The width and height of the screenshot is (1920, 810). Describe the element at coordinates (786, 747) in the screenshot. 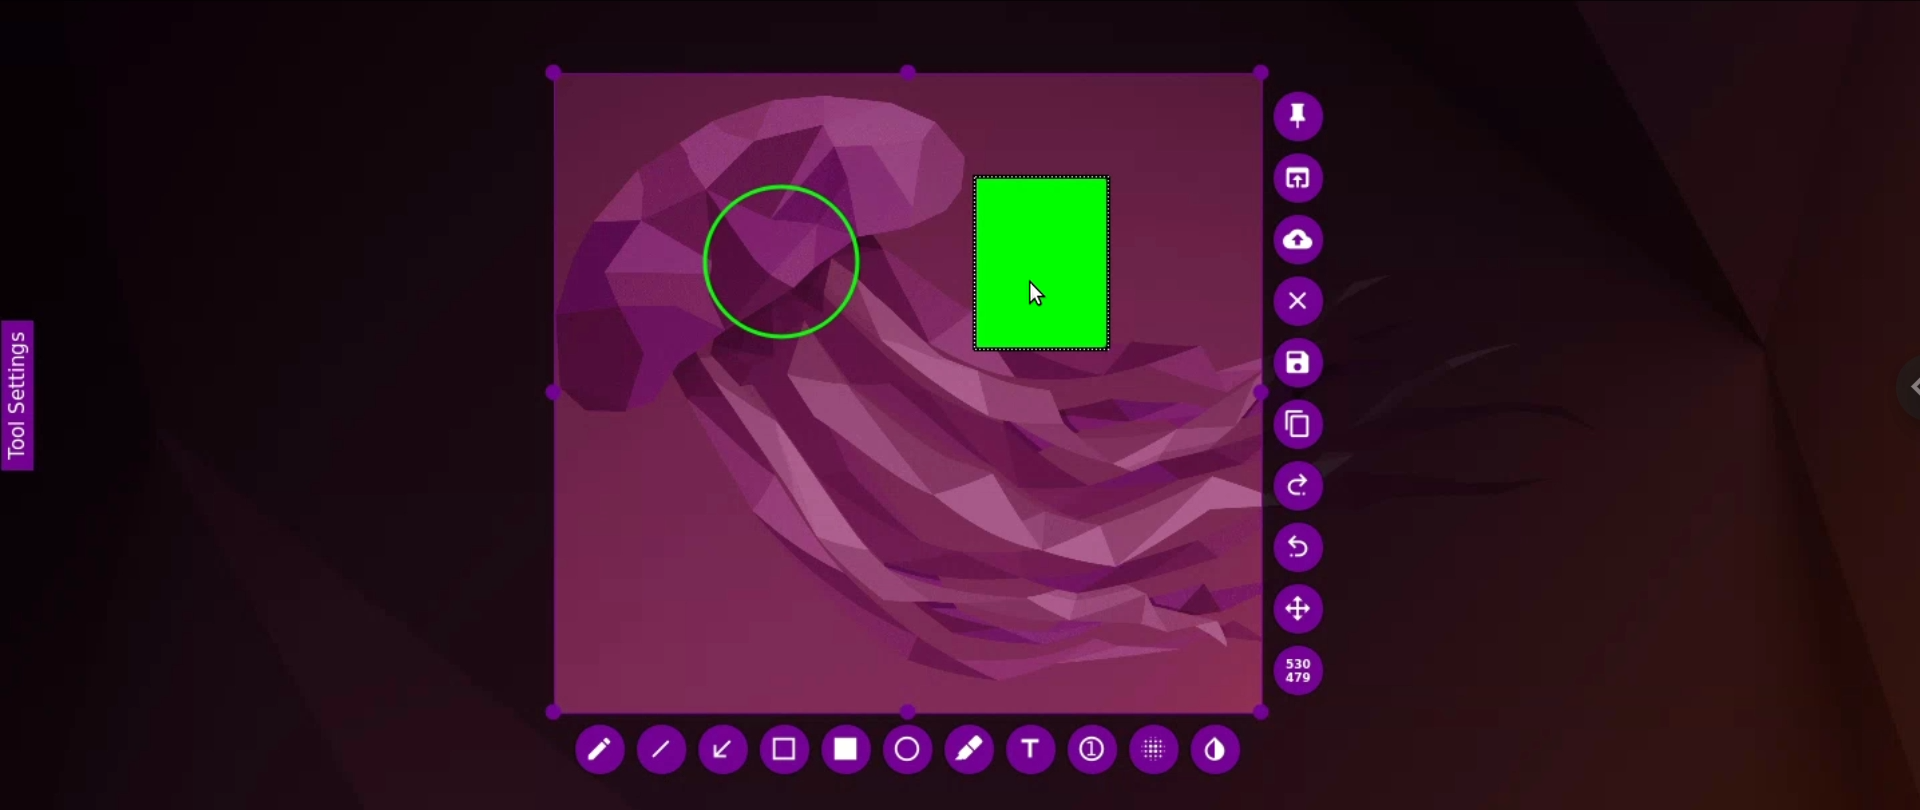

I see `selection` at that location.